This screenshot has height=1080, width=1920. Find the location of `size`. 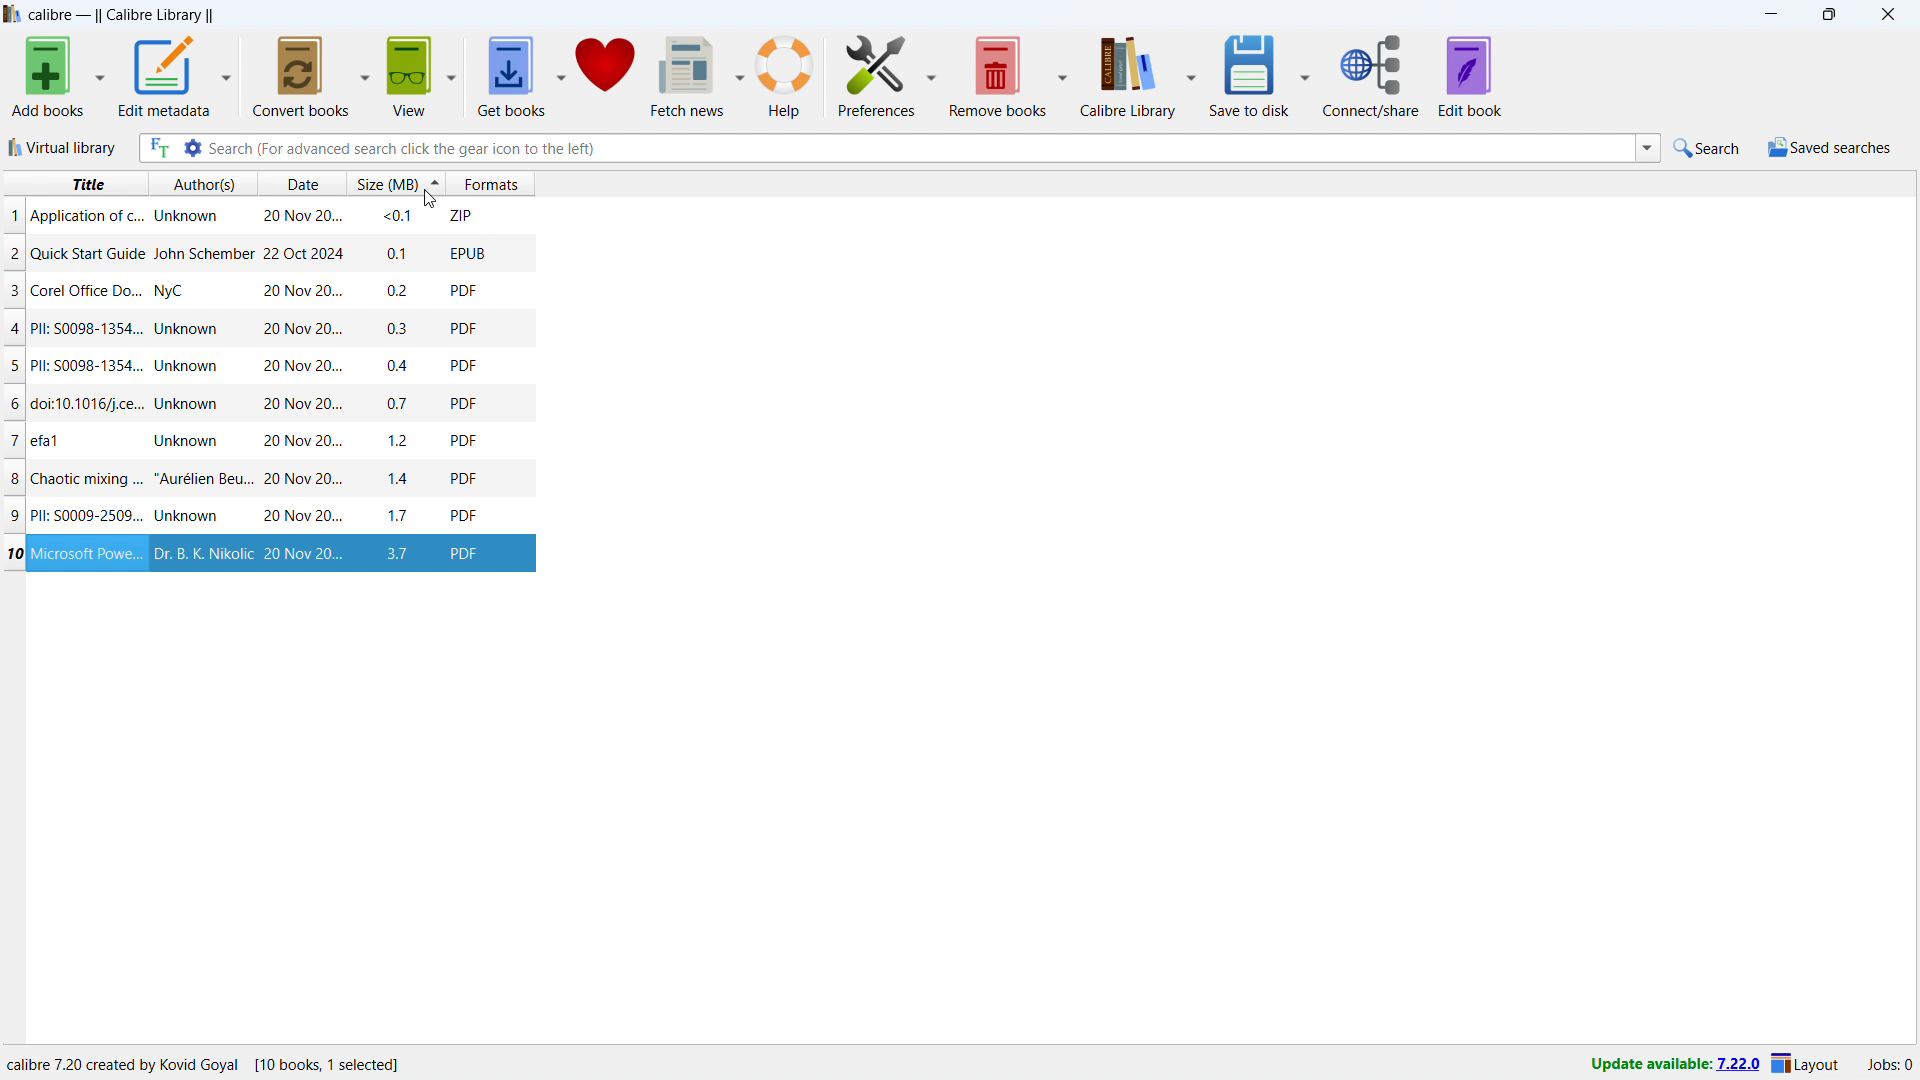

size is located at coordinates (396, 251).